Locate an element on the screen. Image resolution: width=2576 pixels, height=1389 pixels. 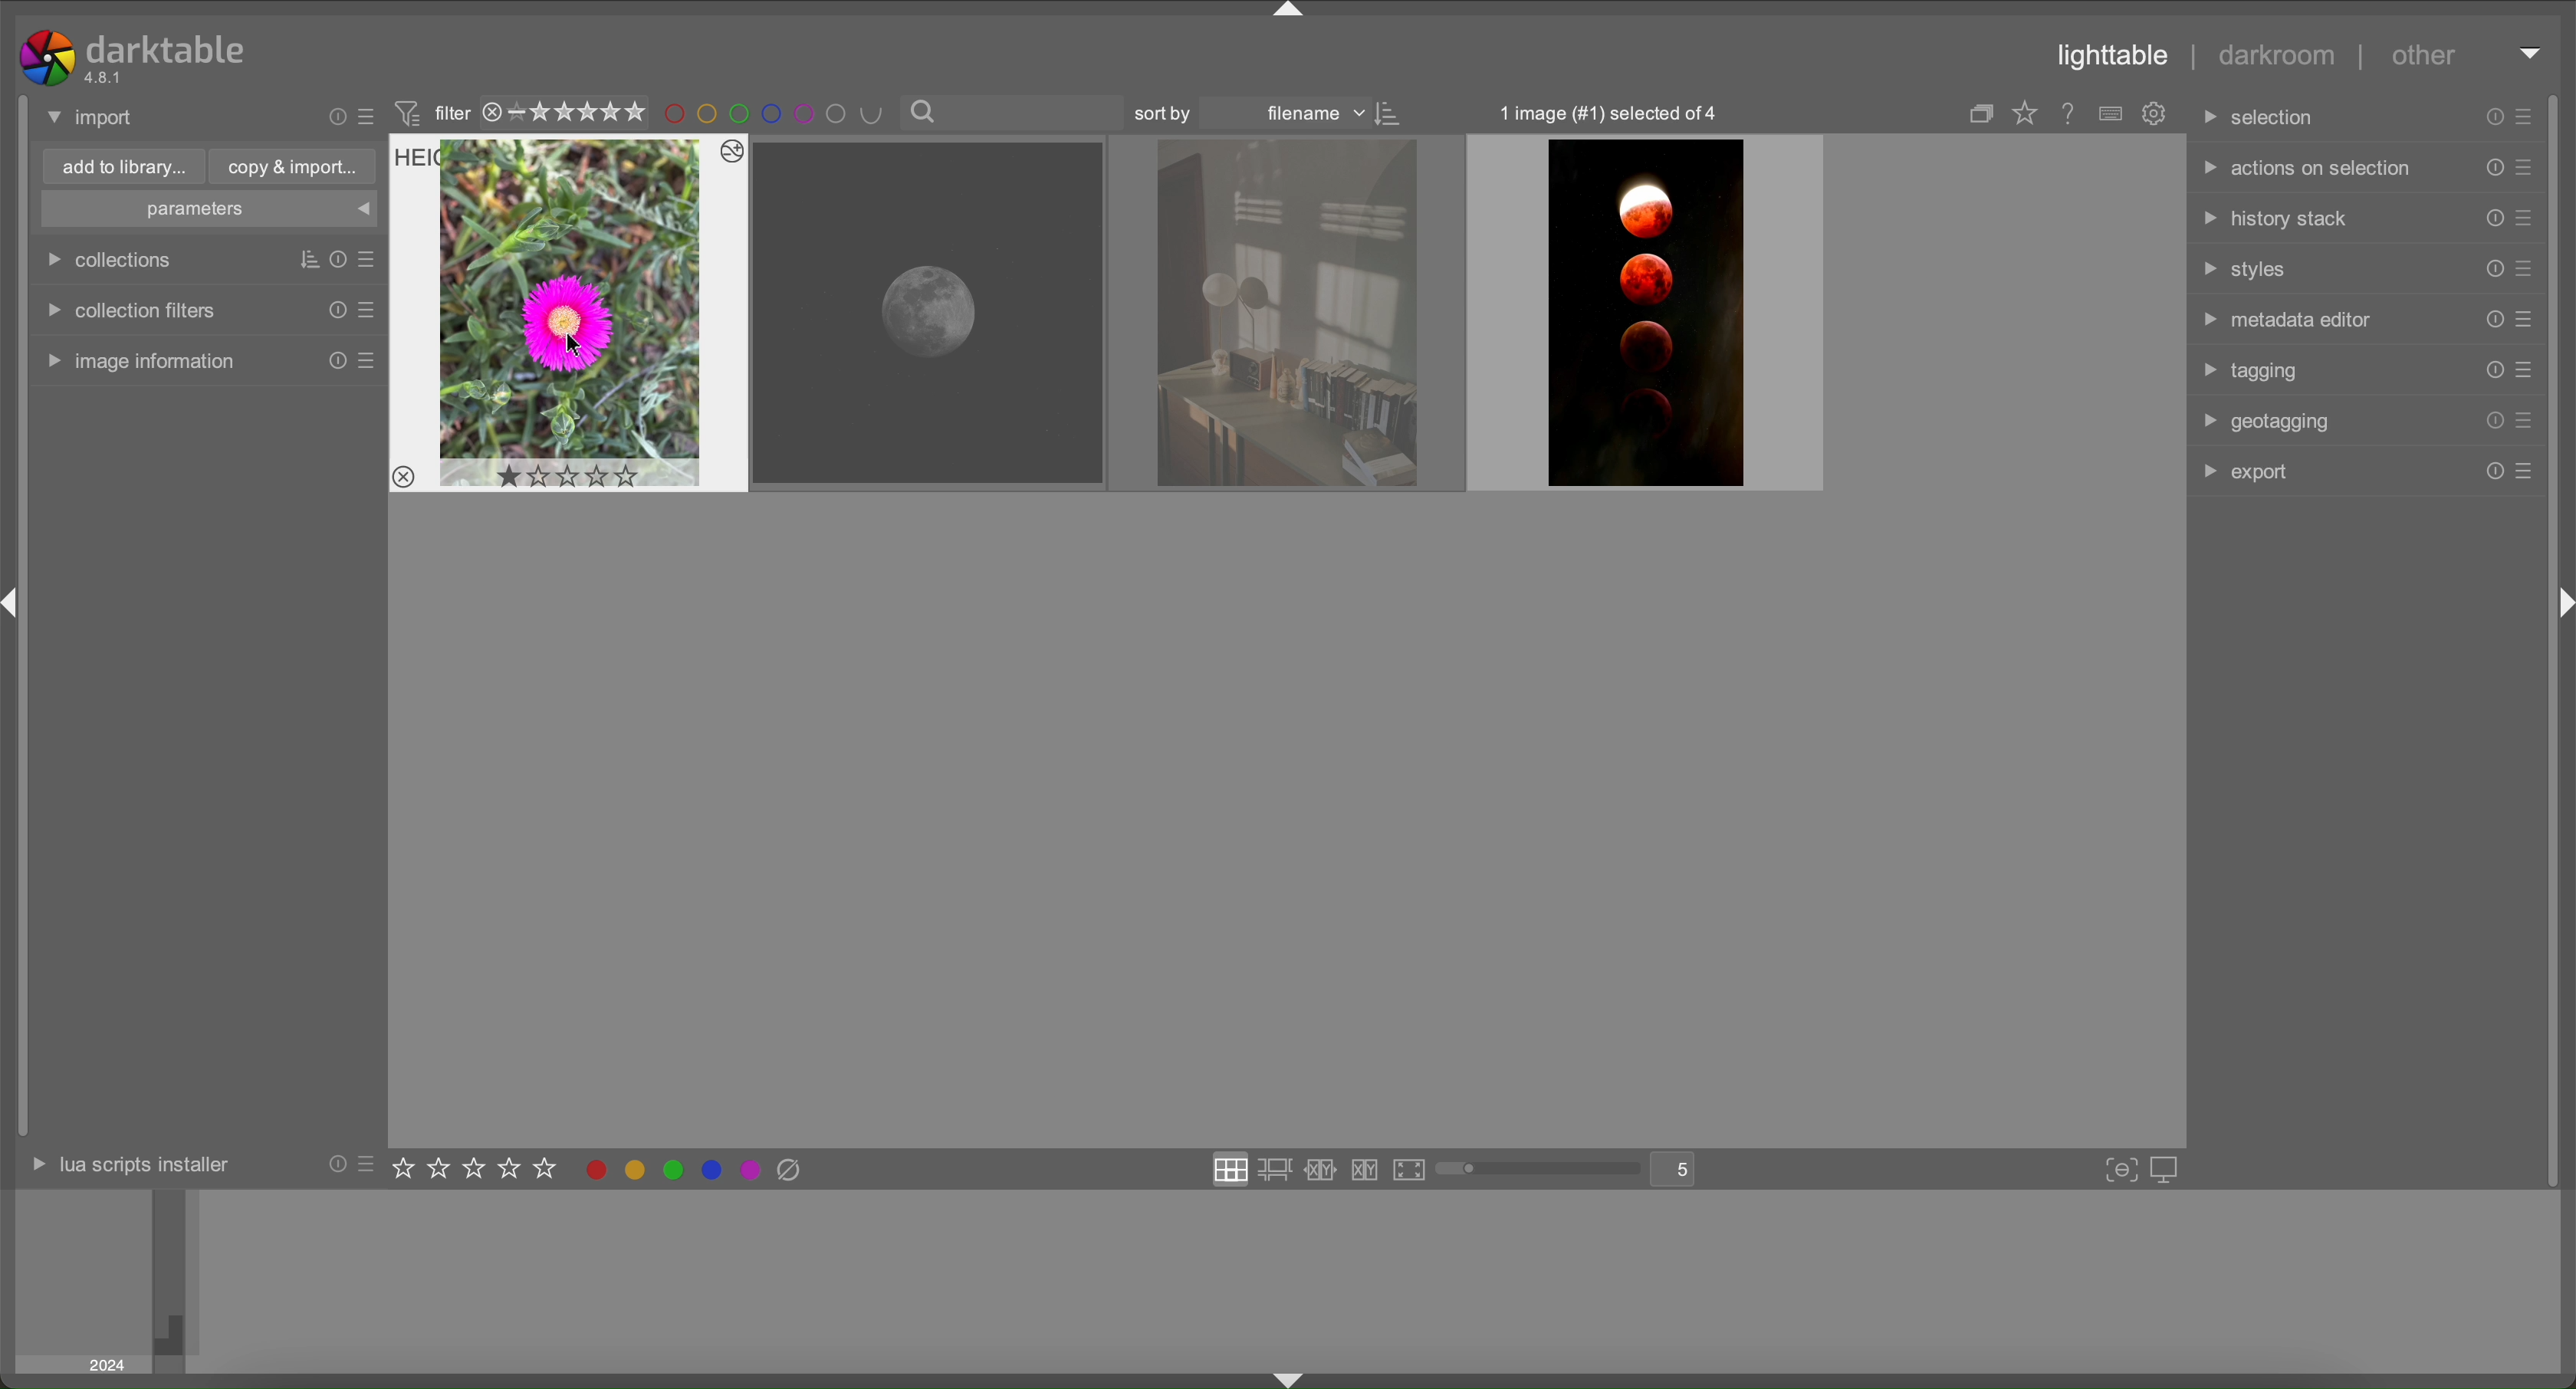
presets is located at coordinates (2523, 117).